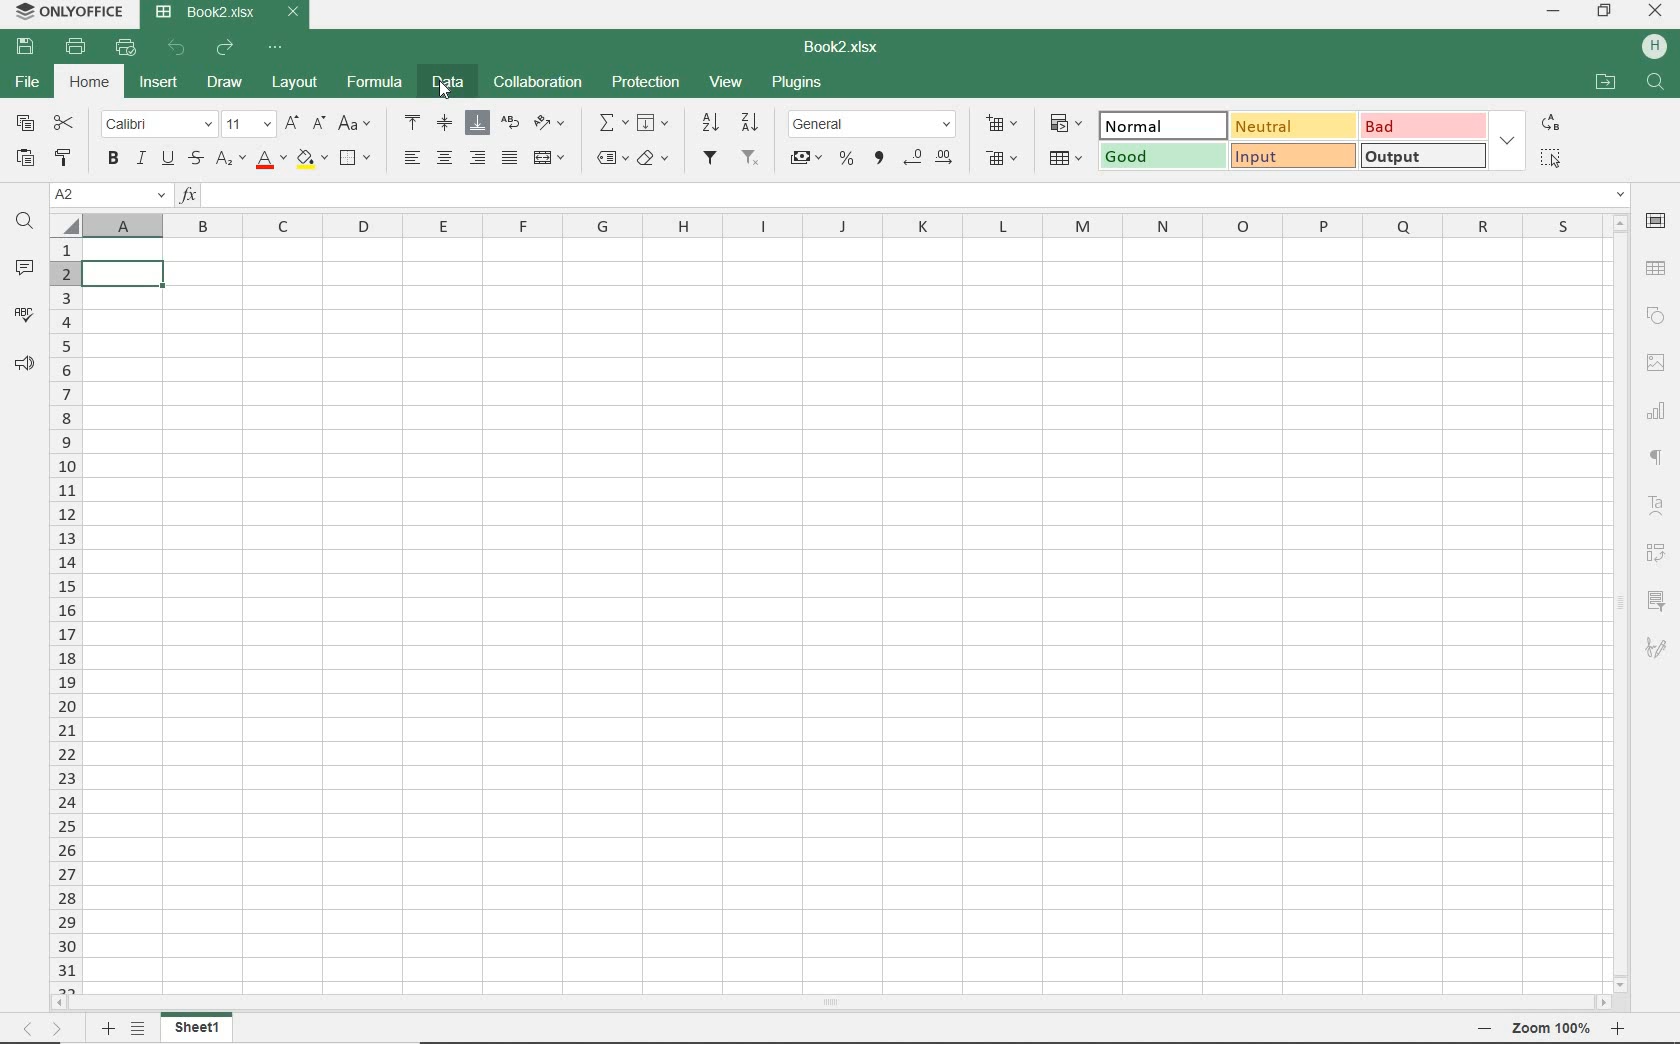  What do you see at coordinates (444, 160) in the screenshot?
I see `ALIGN CENTER` at bounding box center [444, 160].